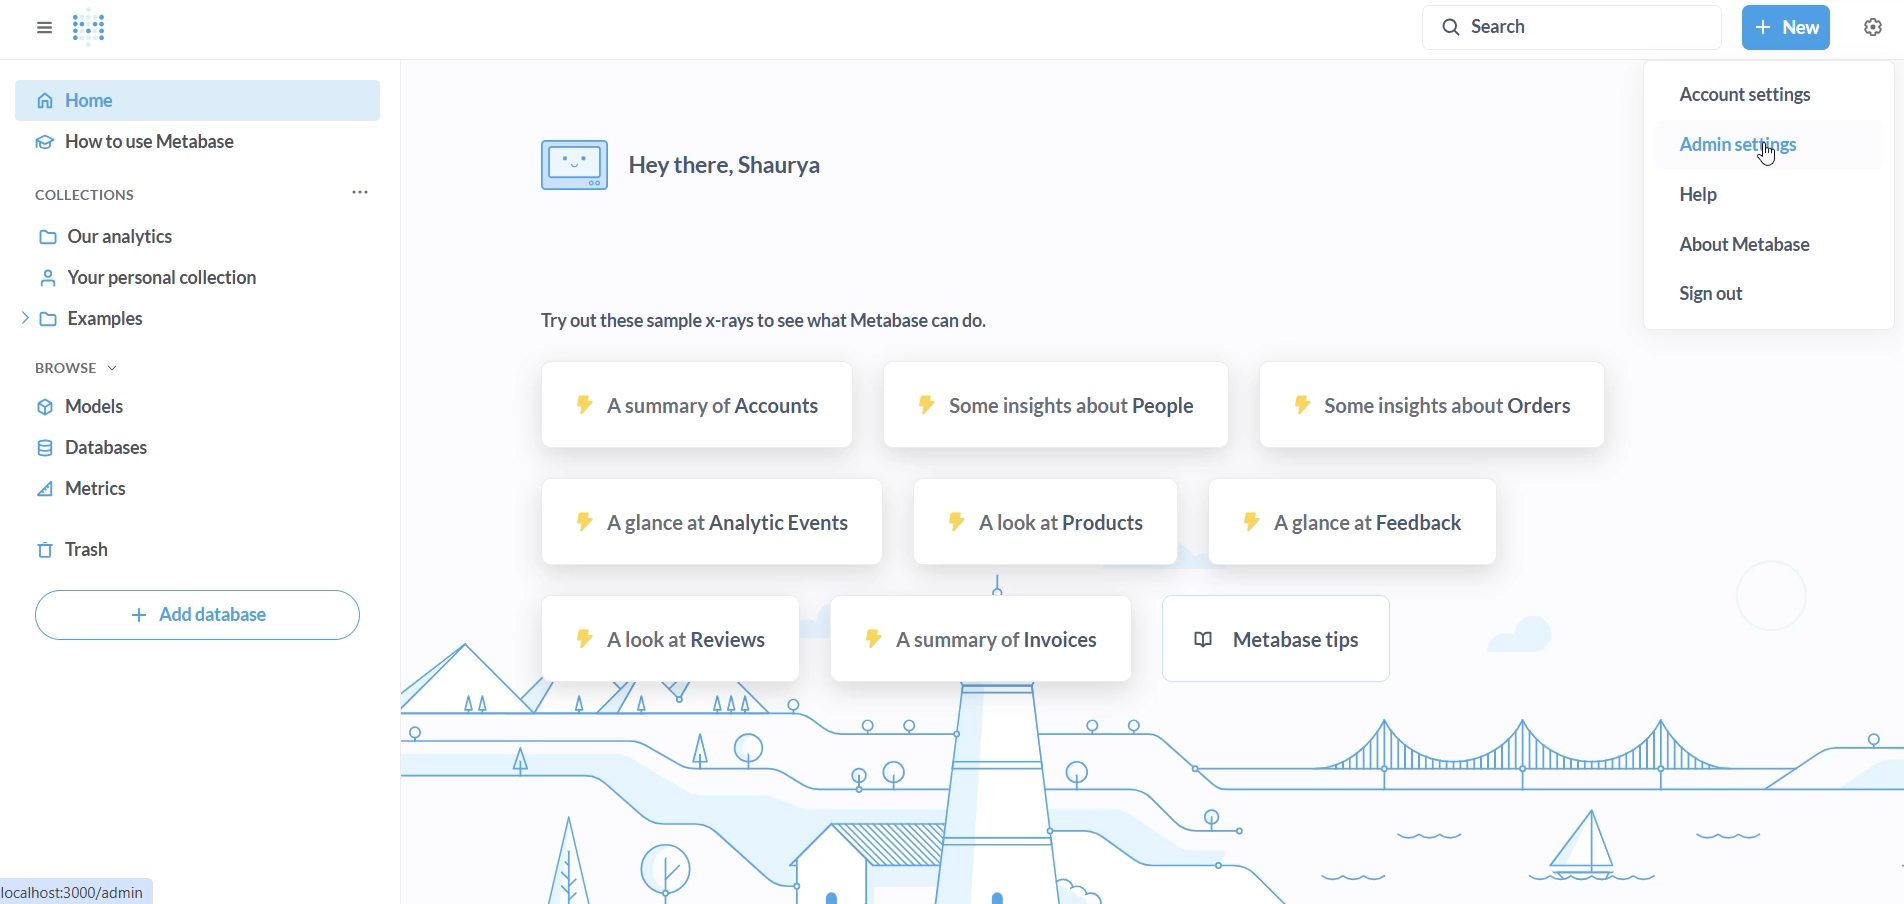 This screenshot has height=904, width=1904. What do you see at coordinates (358, 190) in the screenshot?
I see `options` at bounding box center [358, 190].